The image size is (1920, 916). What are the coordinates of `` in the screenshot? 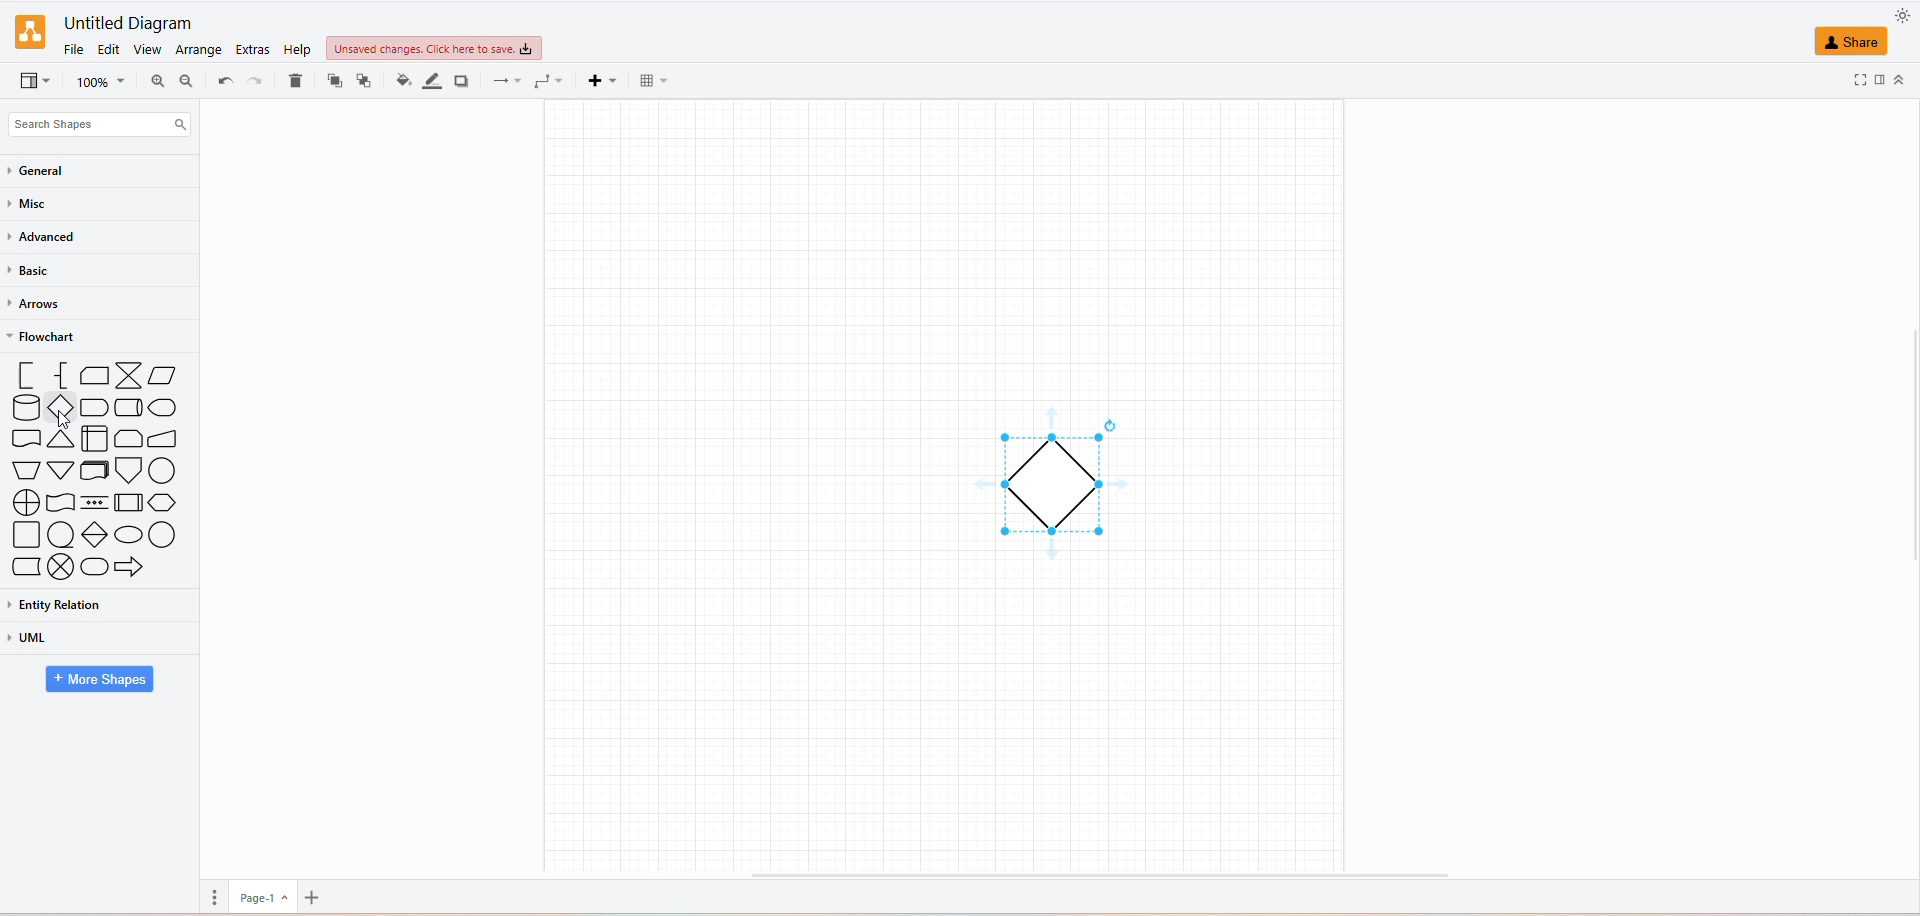 It's located at (204, 48).